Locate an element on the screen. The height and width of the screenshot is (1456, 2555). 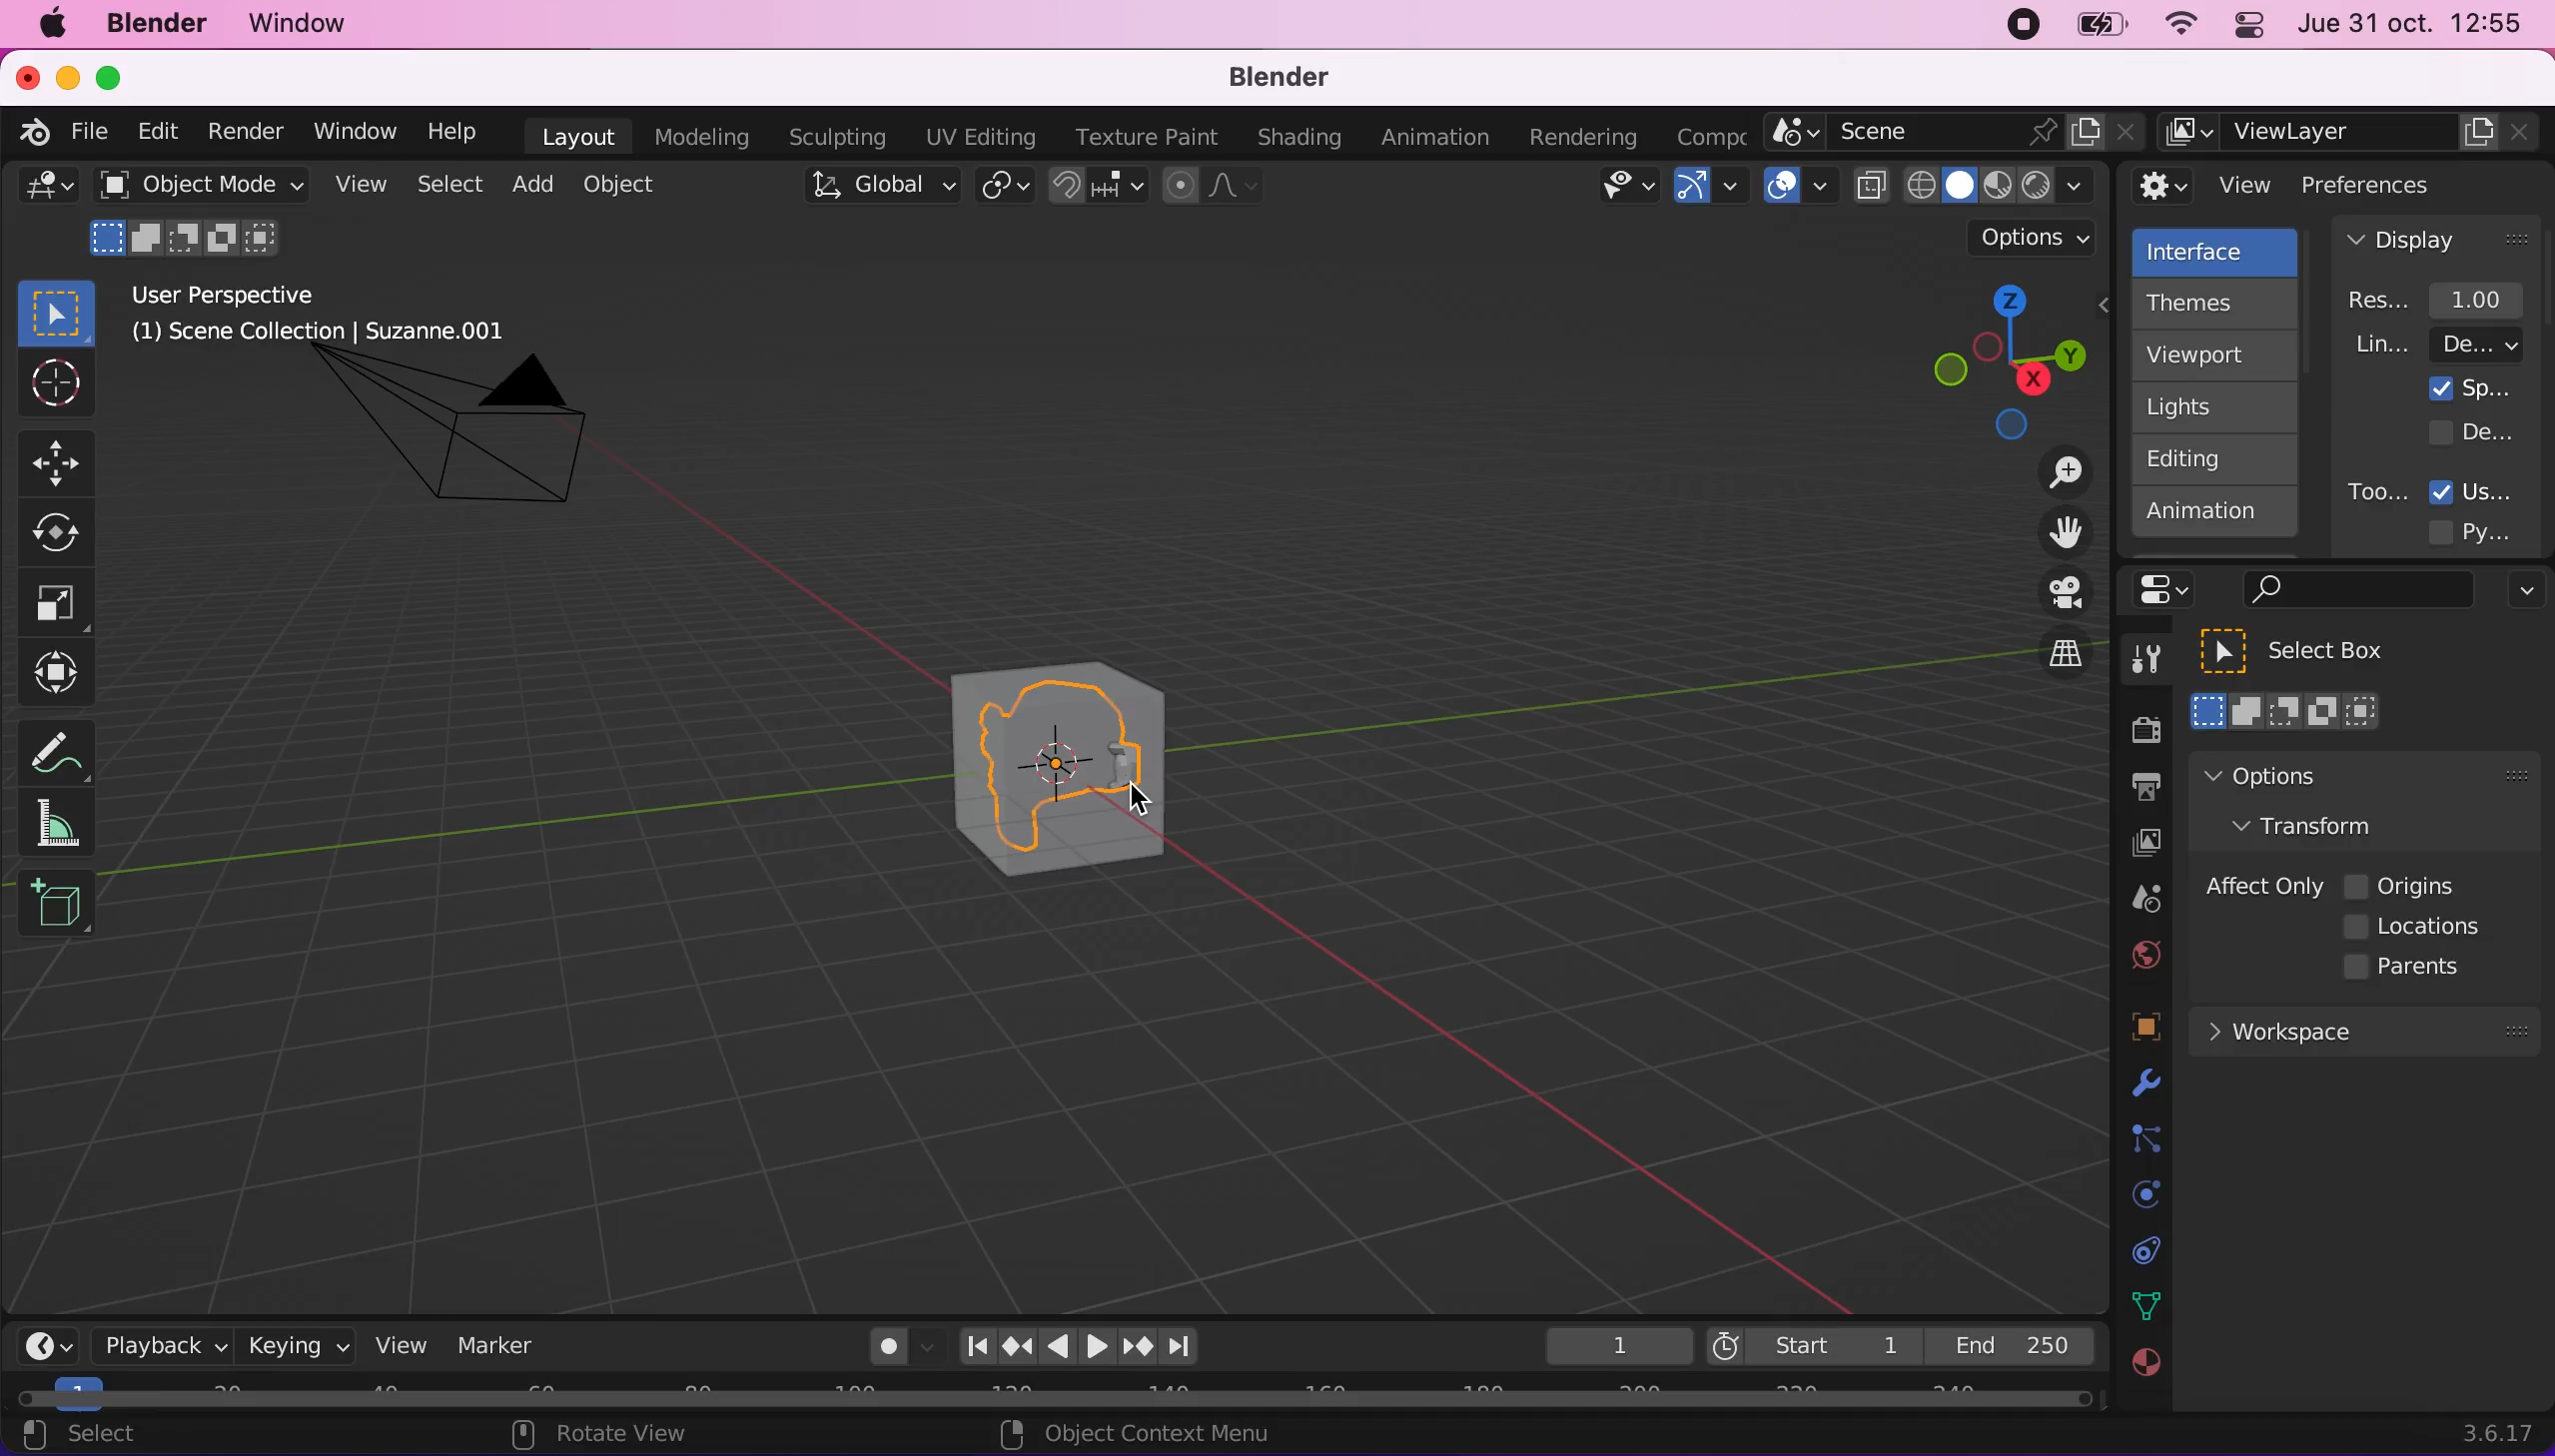
zoom in/out the view is located at coordinates (2055, 472).